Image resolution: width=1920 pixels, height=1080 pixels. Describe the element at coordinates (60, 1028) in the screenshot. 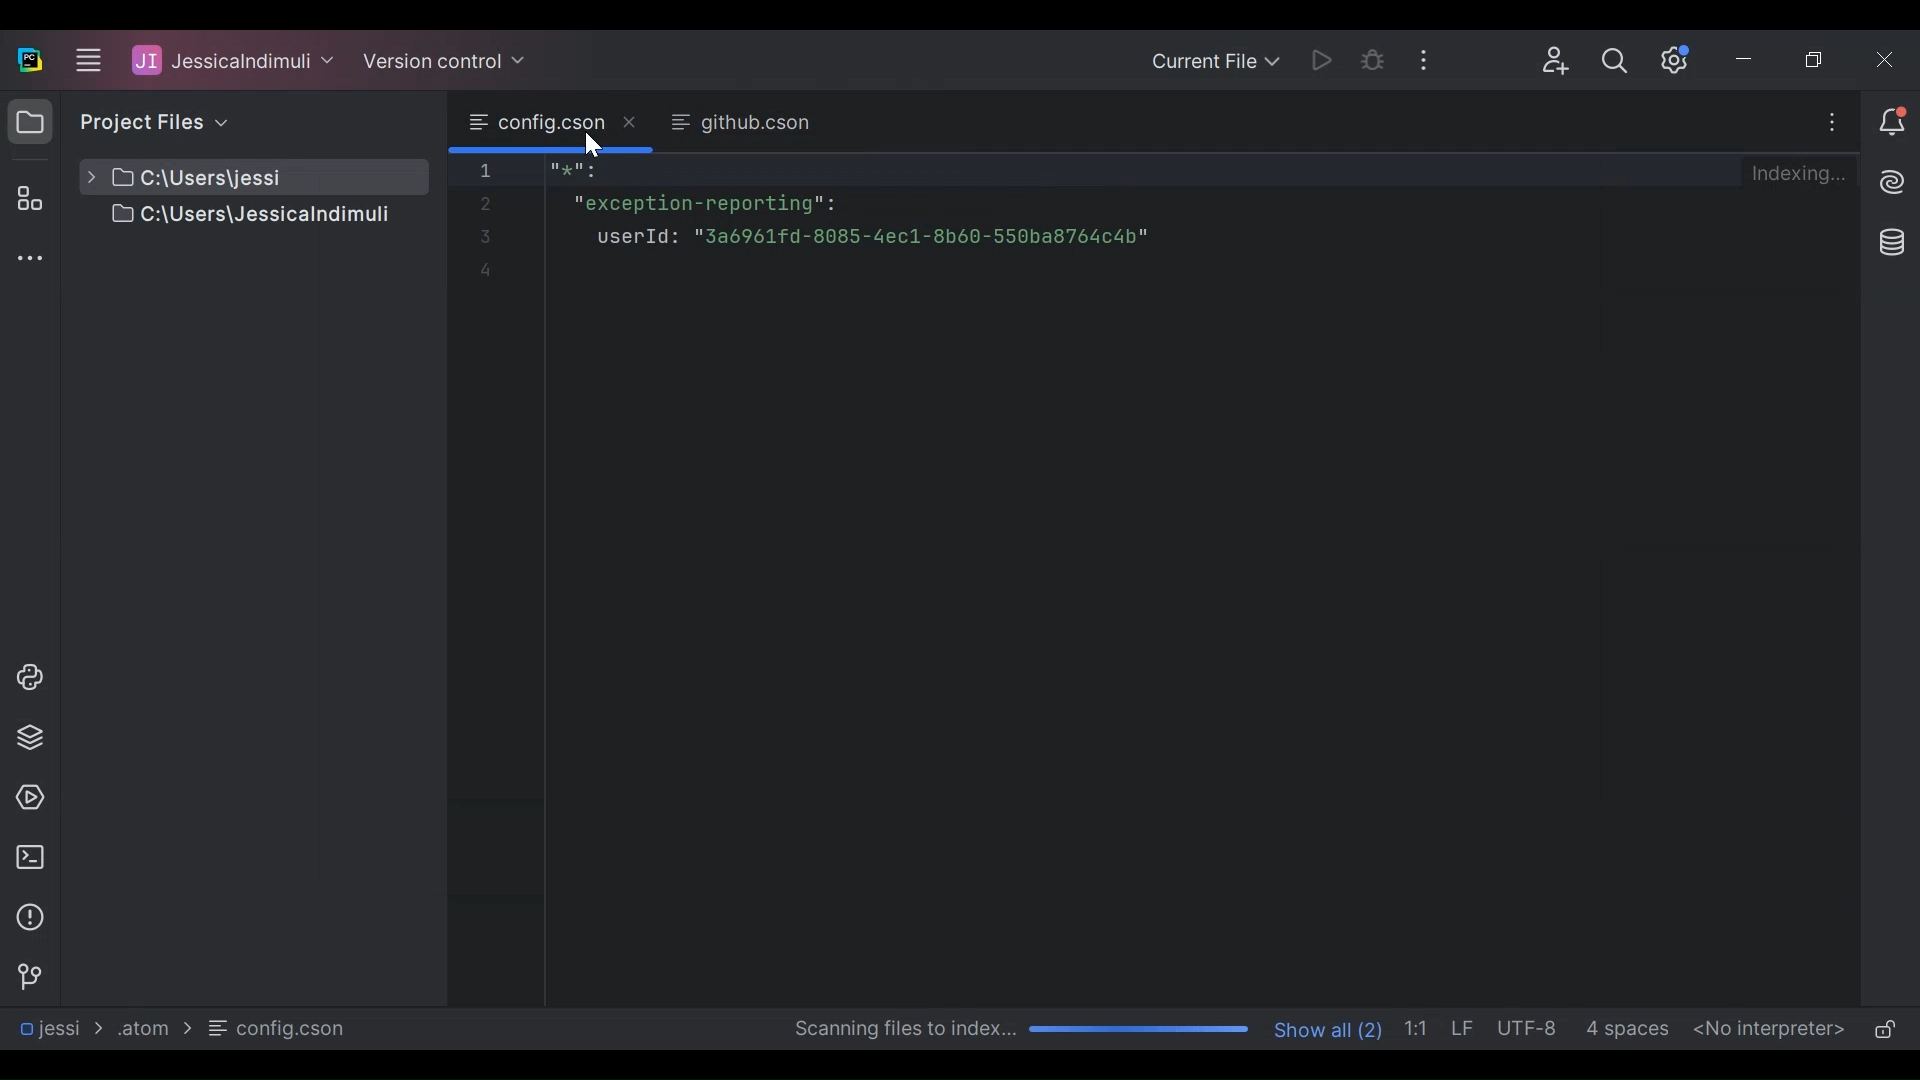

I see `Project File Path` at that location.